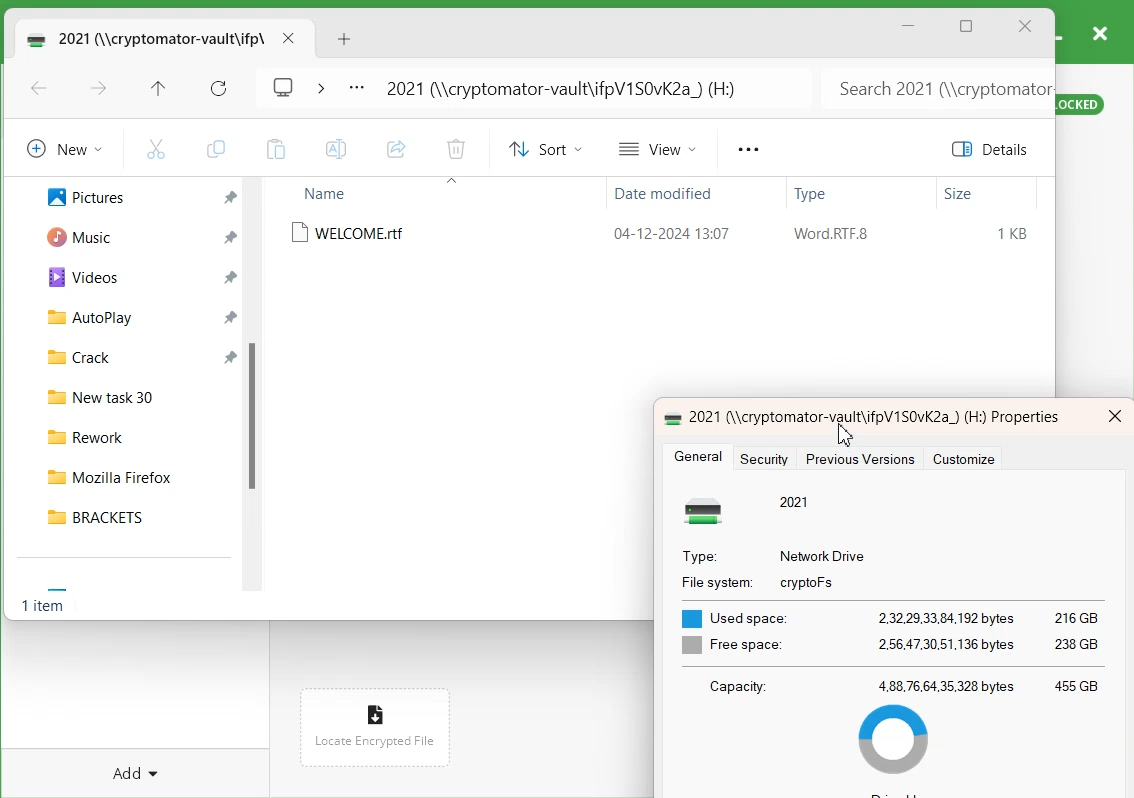  Describe the element at coordinates (215, 149) in the screenshot. I see `Copy` at that location.